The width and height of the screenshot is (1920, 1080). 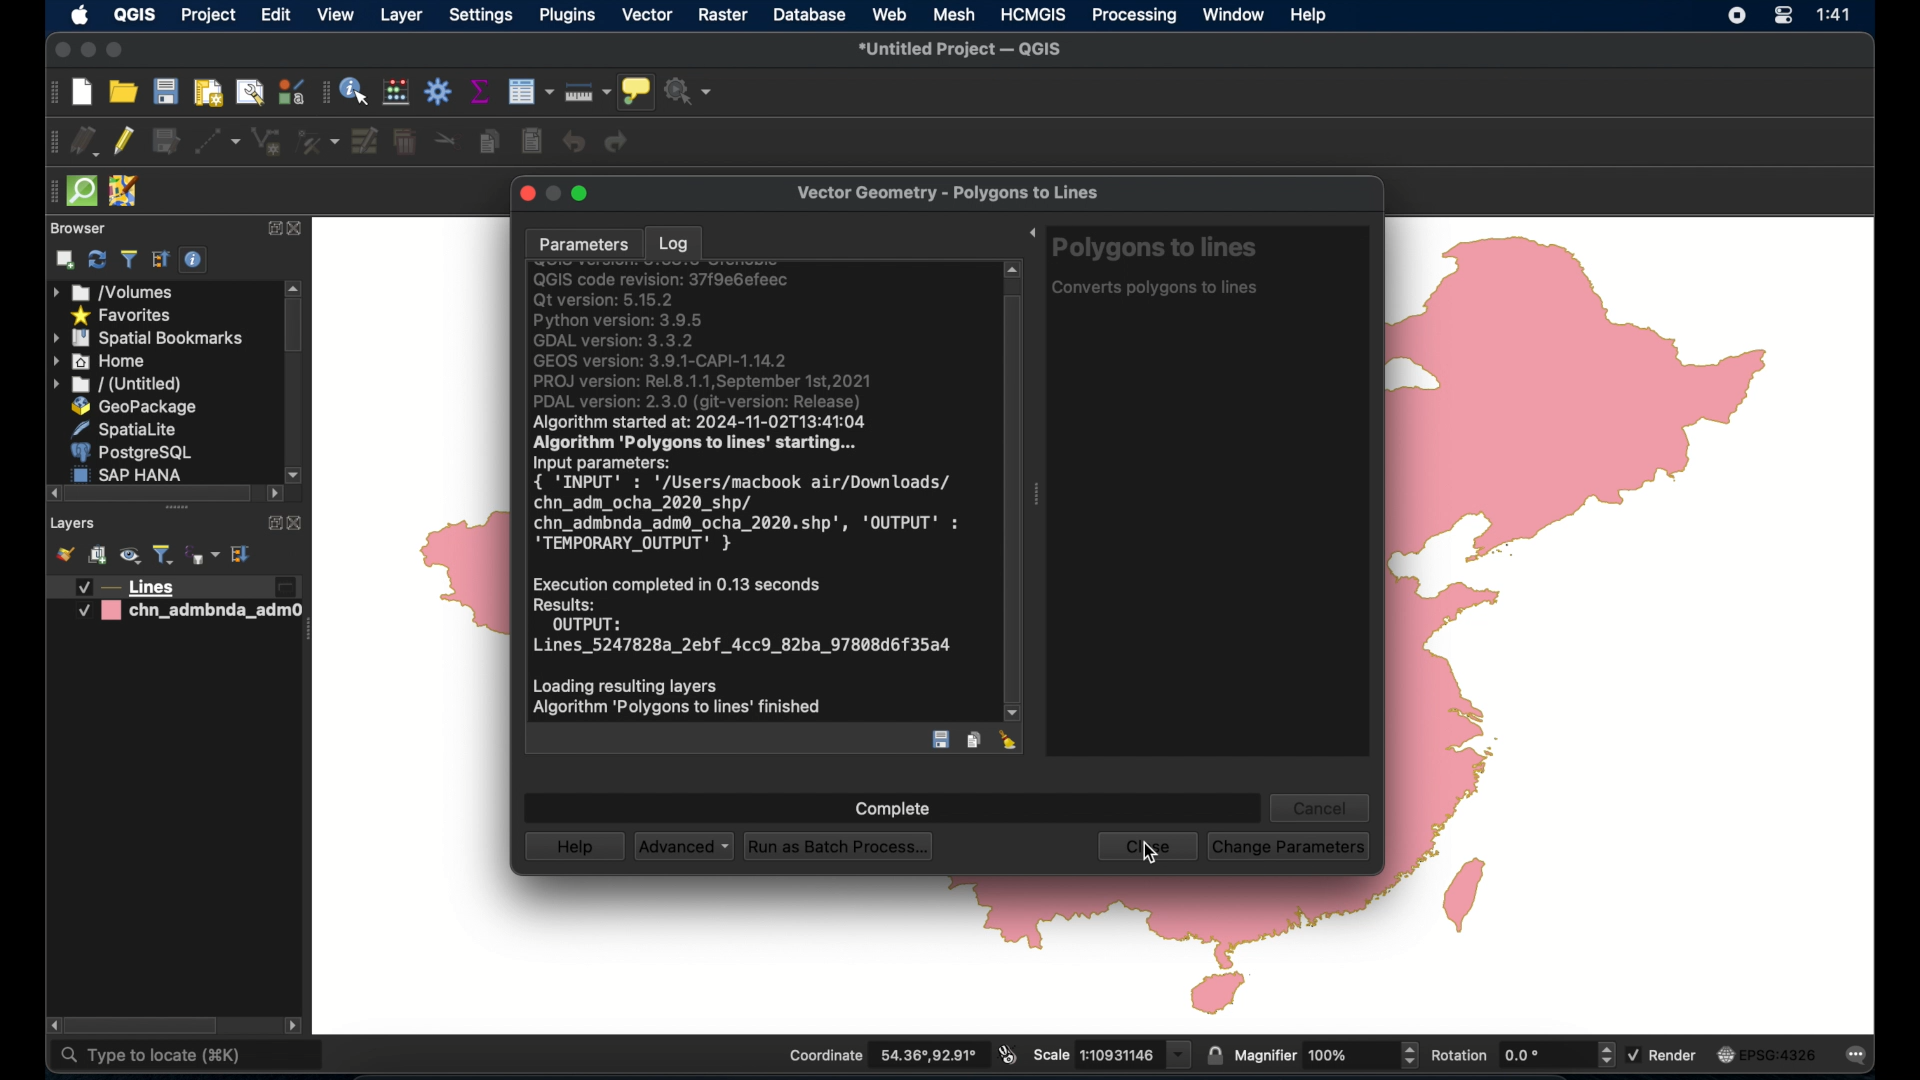 What do you see at coordinates (1149, 848) in the screenshot?
I see `close` at bounding box center [1149, 848].